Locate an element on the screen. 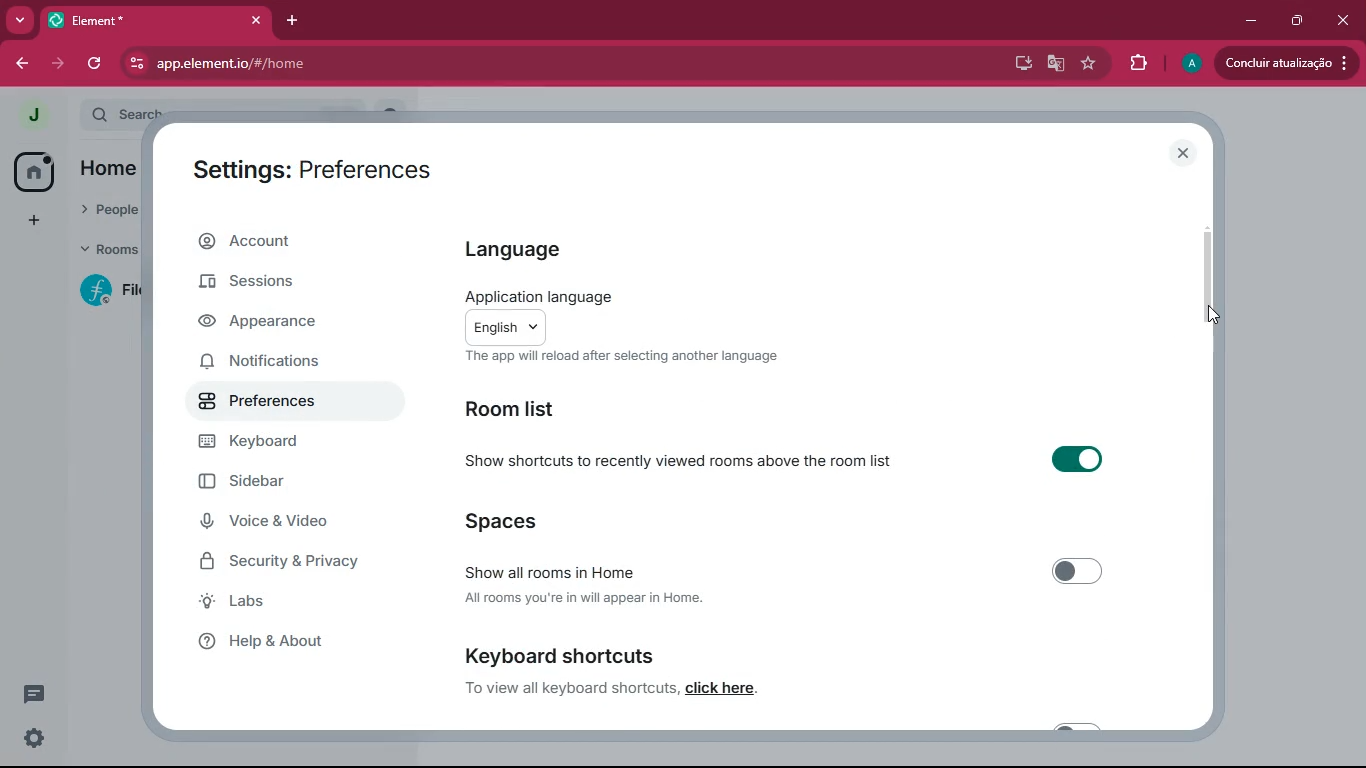 The height and width of the screenshot is (768, 1366). refresh is located at coordinates (98, 63).